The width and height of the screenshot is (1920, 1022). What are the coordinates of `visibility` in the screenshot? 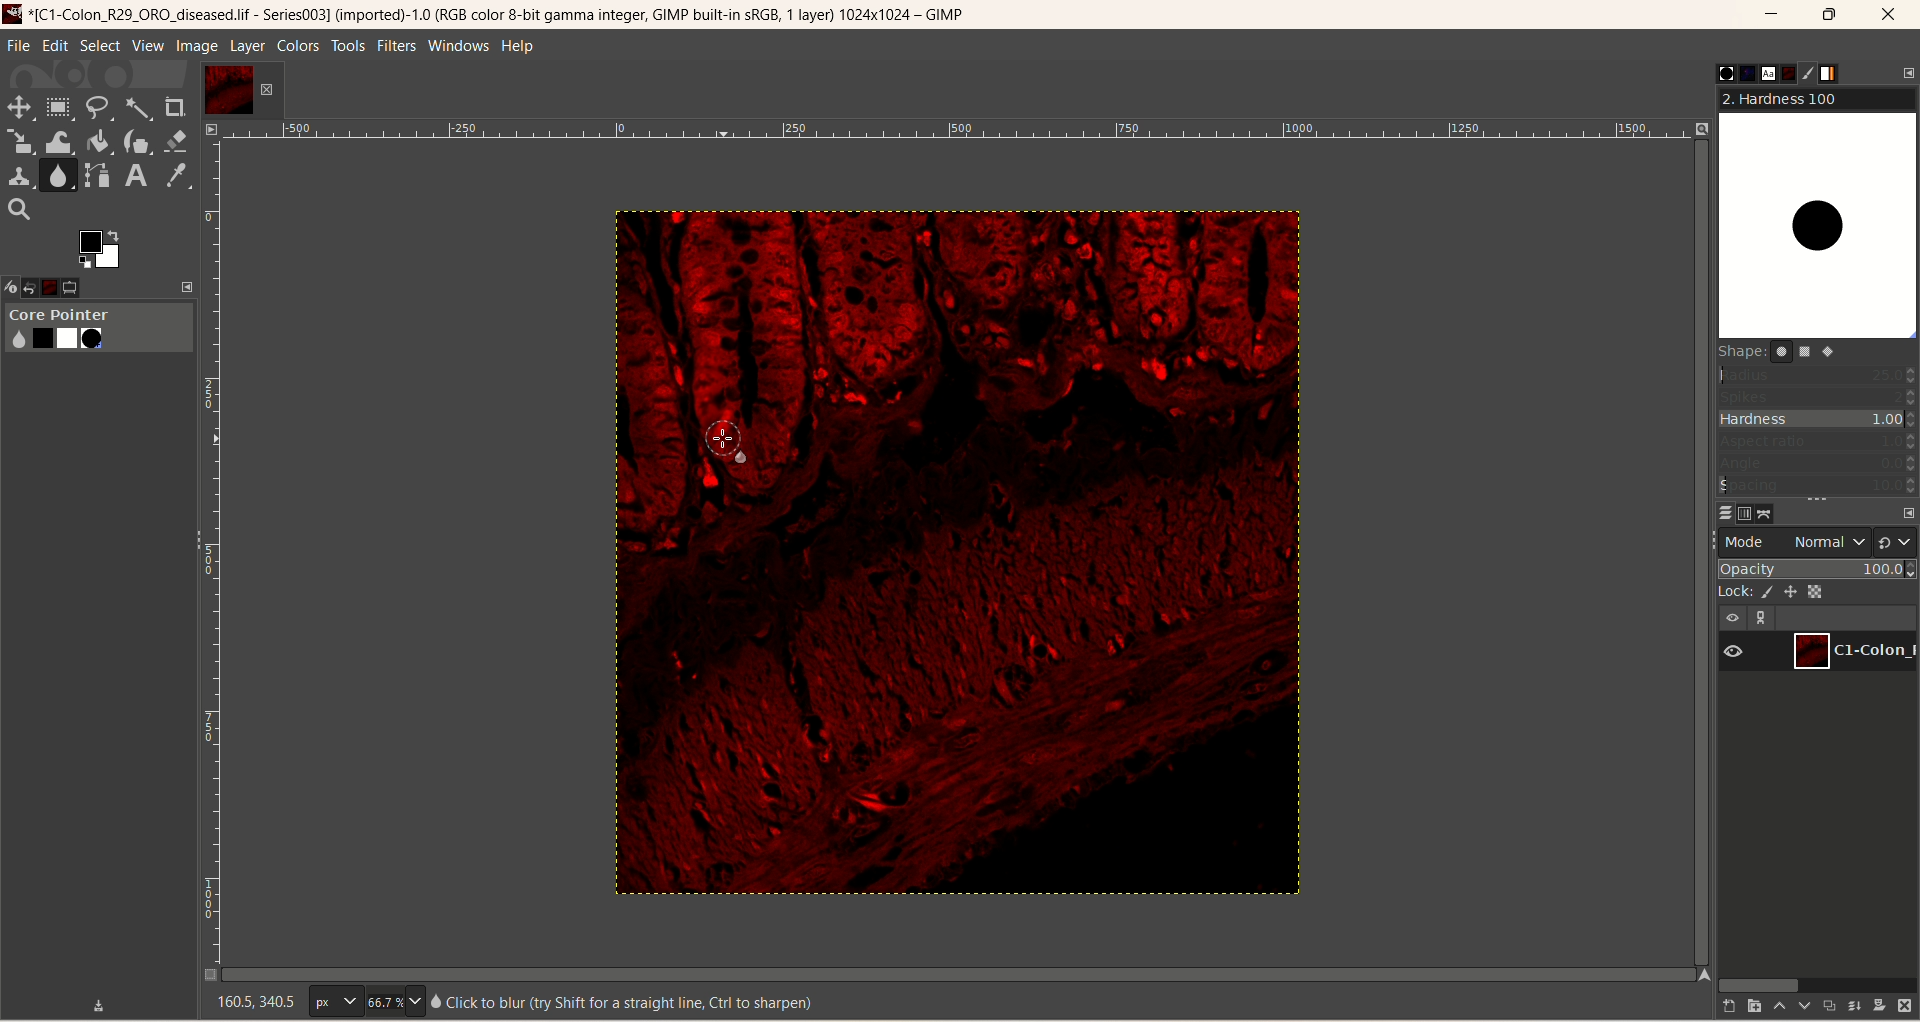 It's located at (1734, 616).